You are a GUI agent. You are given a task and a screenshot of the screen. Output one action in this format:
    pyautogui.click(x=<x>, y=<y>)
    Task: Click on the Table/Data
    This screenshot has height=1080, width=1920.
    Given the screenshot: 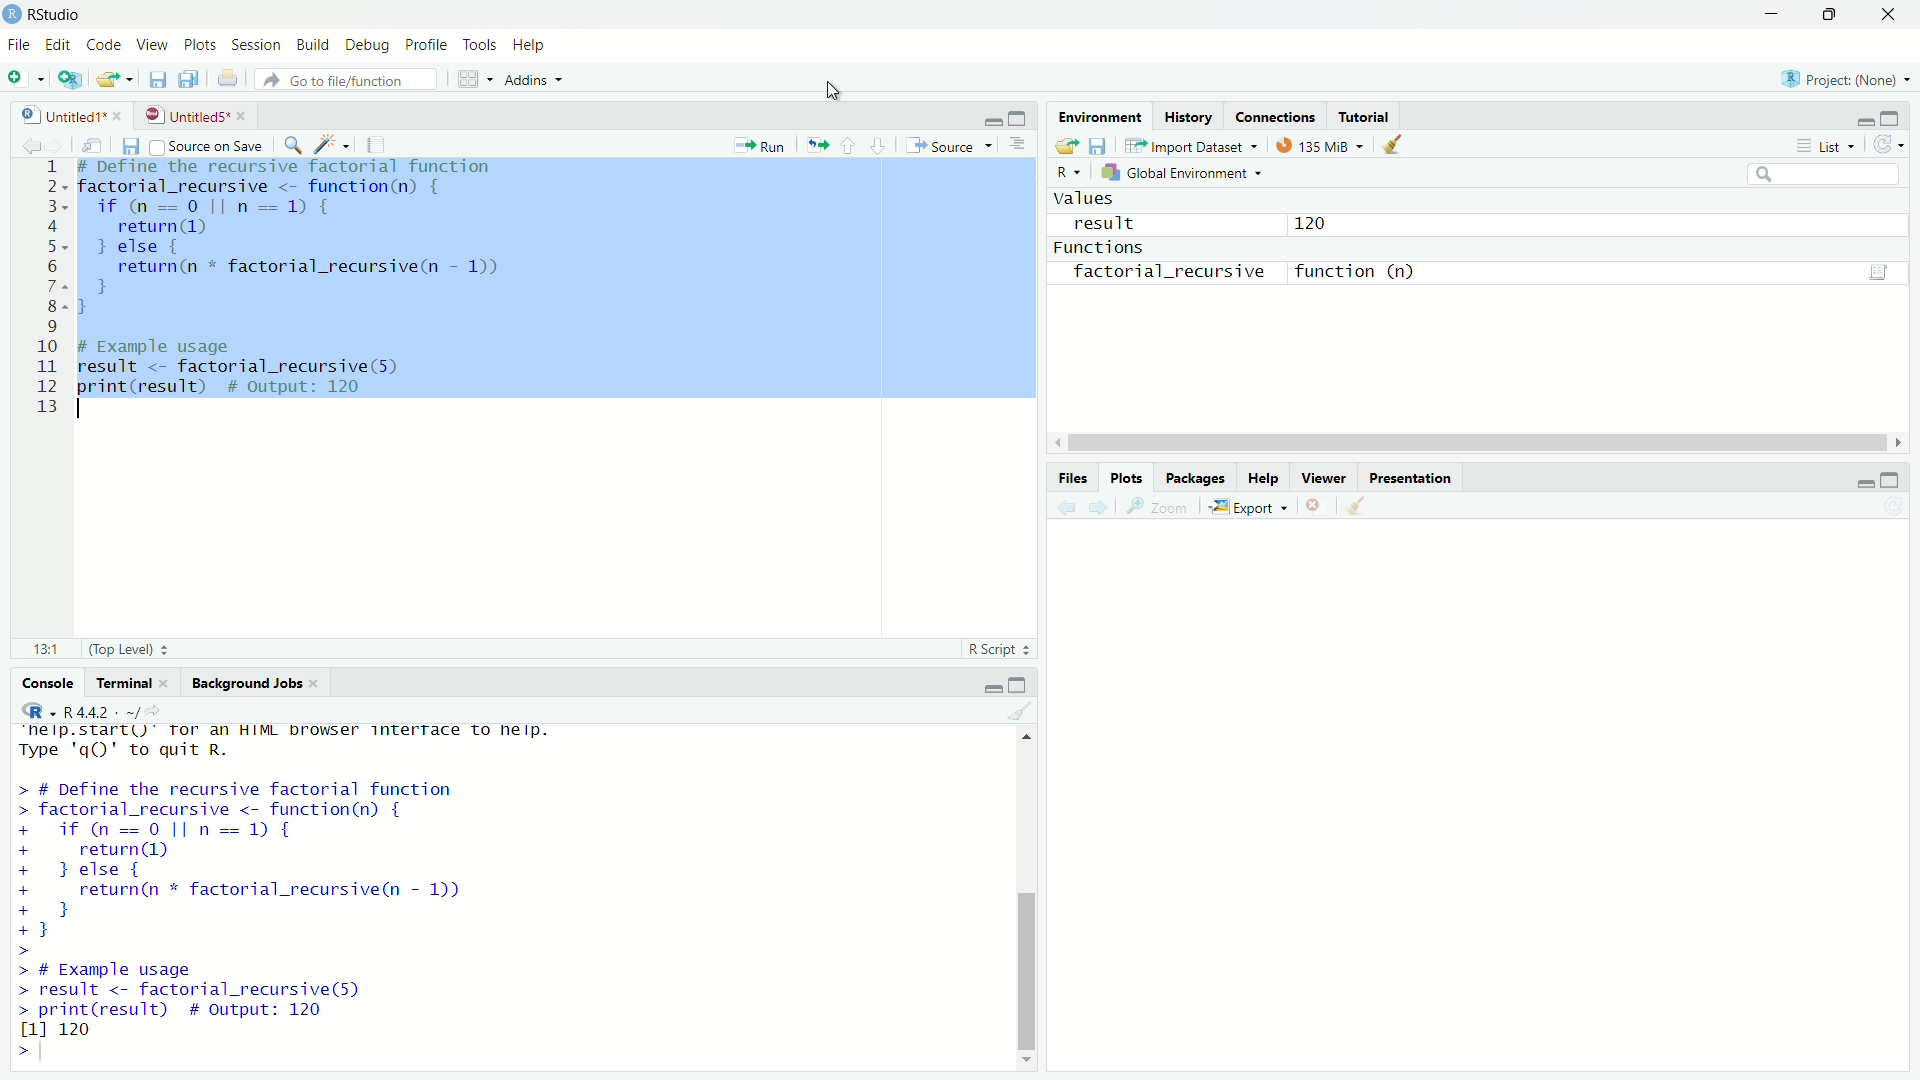 What is the action you would take?
    pyautogui.click(x=1879, y=272)
    